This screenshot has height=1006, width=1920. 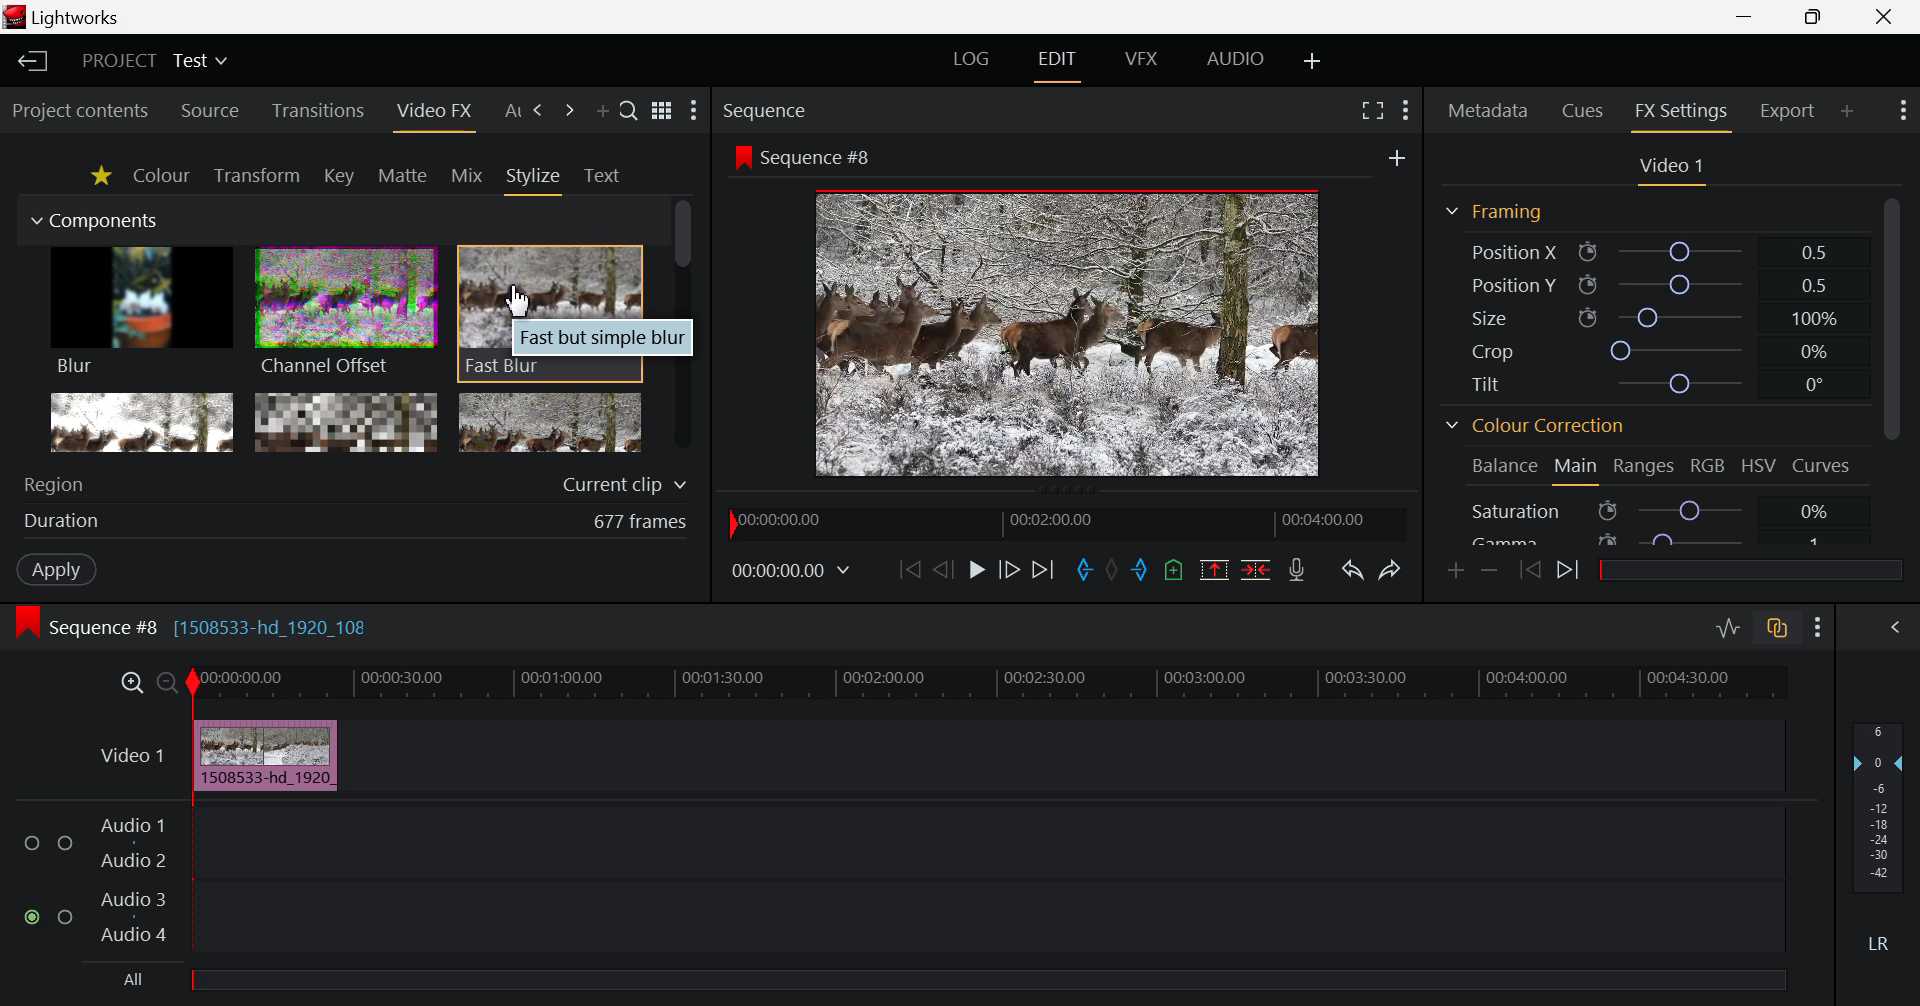 I want to click on Components Section, so click(x=101, y=219).